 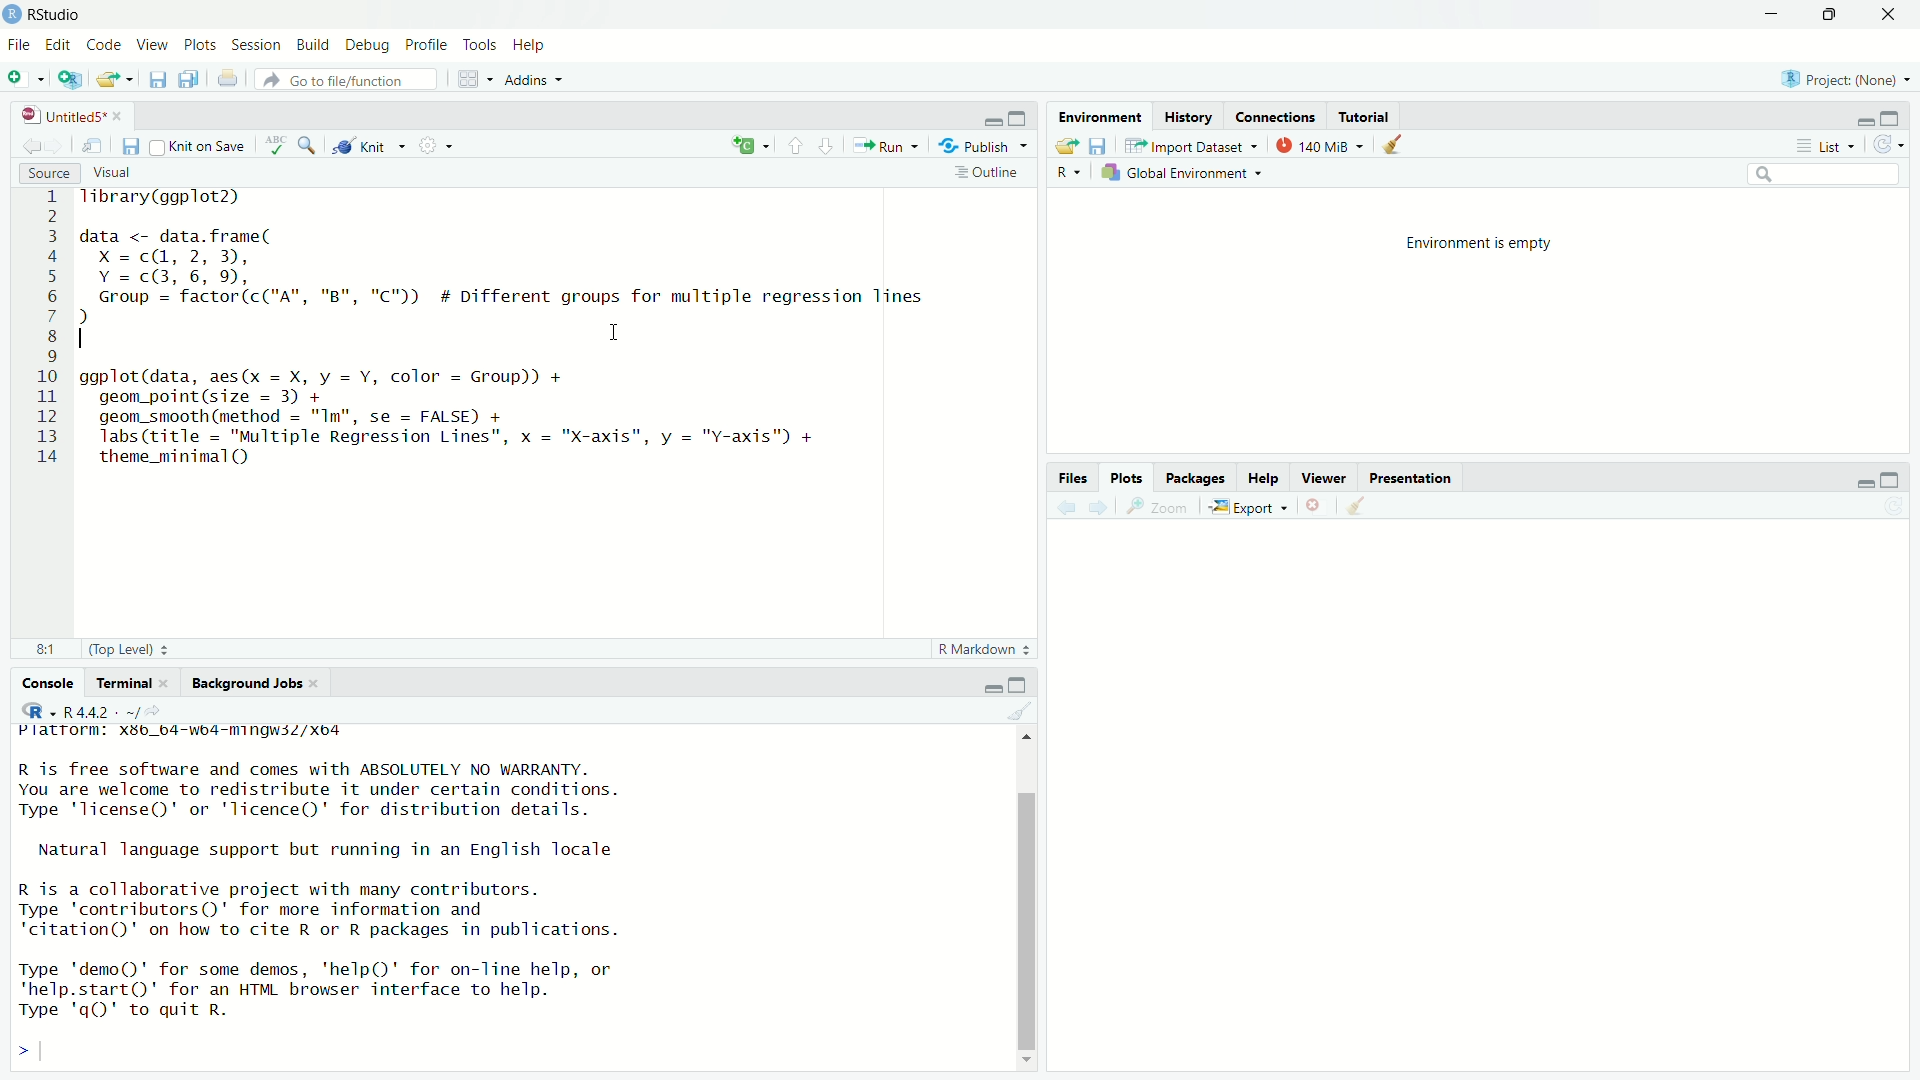 What do you see at coordinates (1246, 507) in the screenshot?
I see `Export «` at bounding box center [1246, 507].